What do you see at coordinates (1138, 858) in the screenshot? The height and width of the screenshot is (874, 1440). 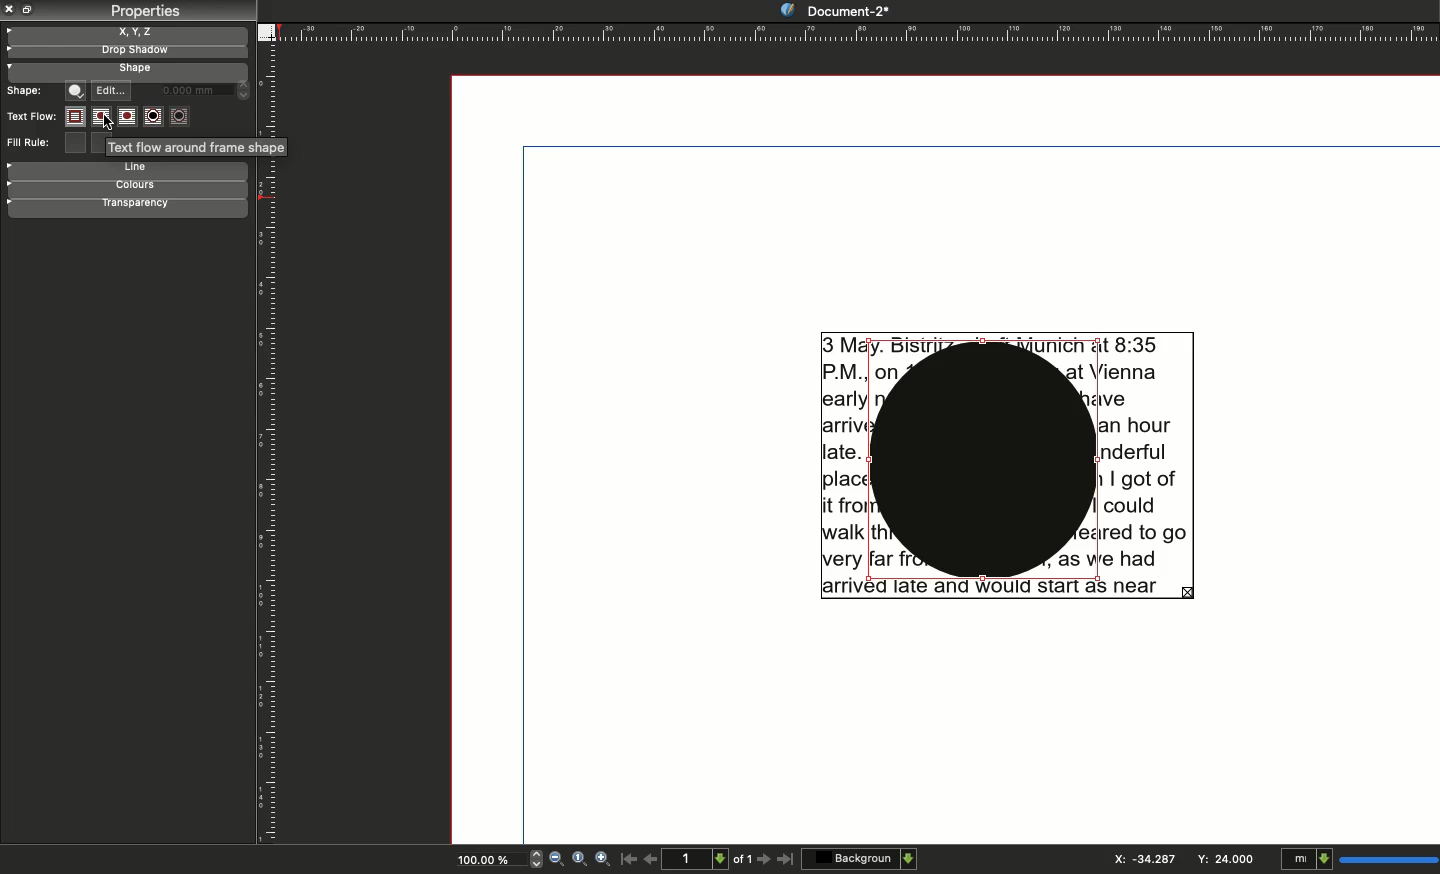 I see `x: 106.626` at bounding box center [1138, 858].